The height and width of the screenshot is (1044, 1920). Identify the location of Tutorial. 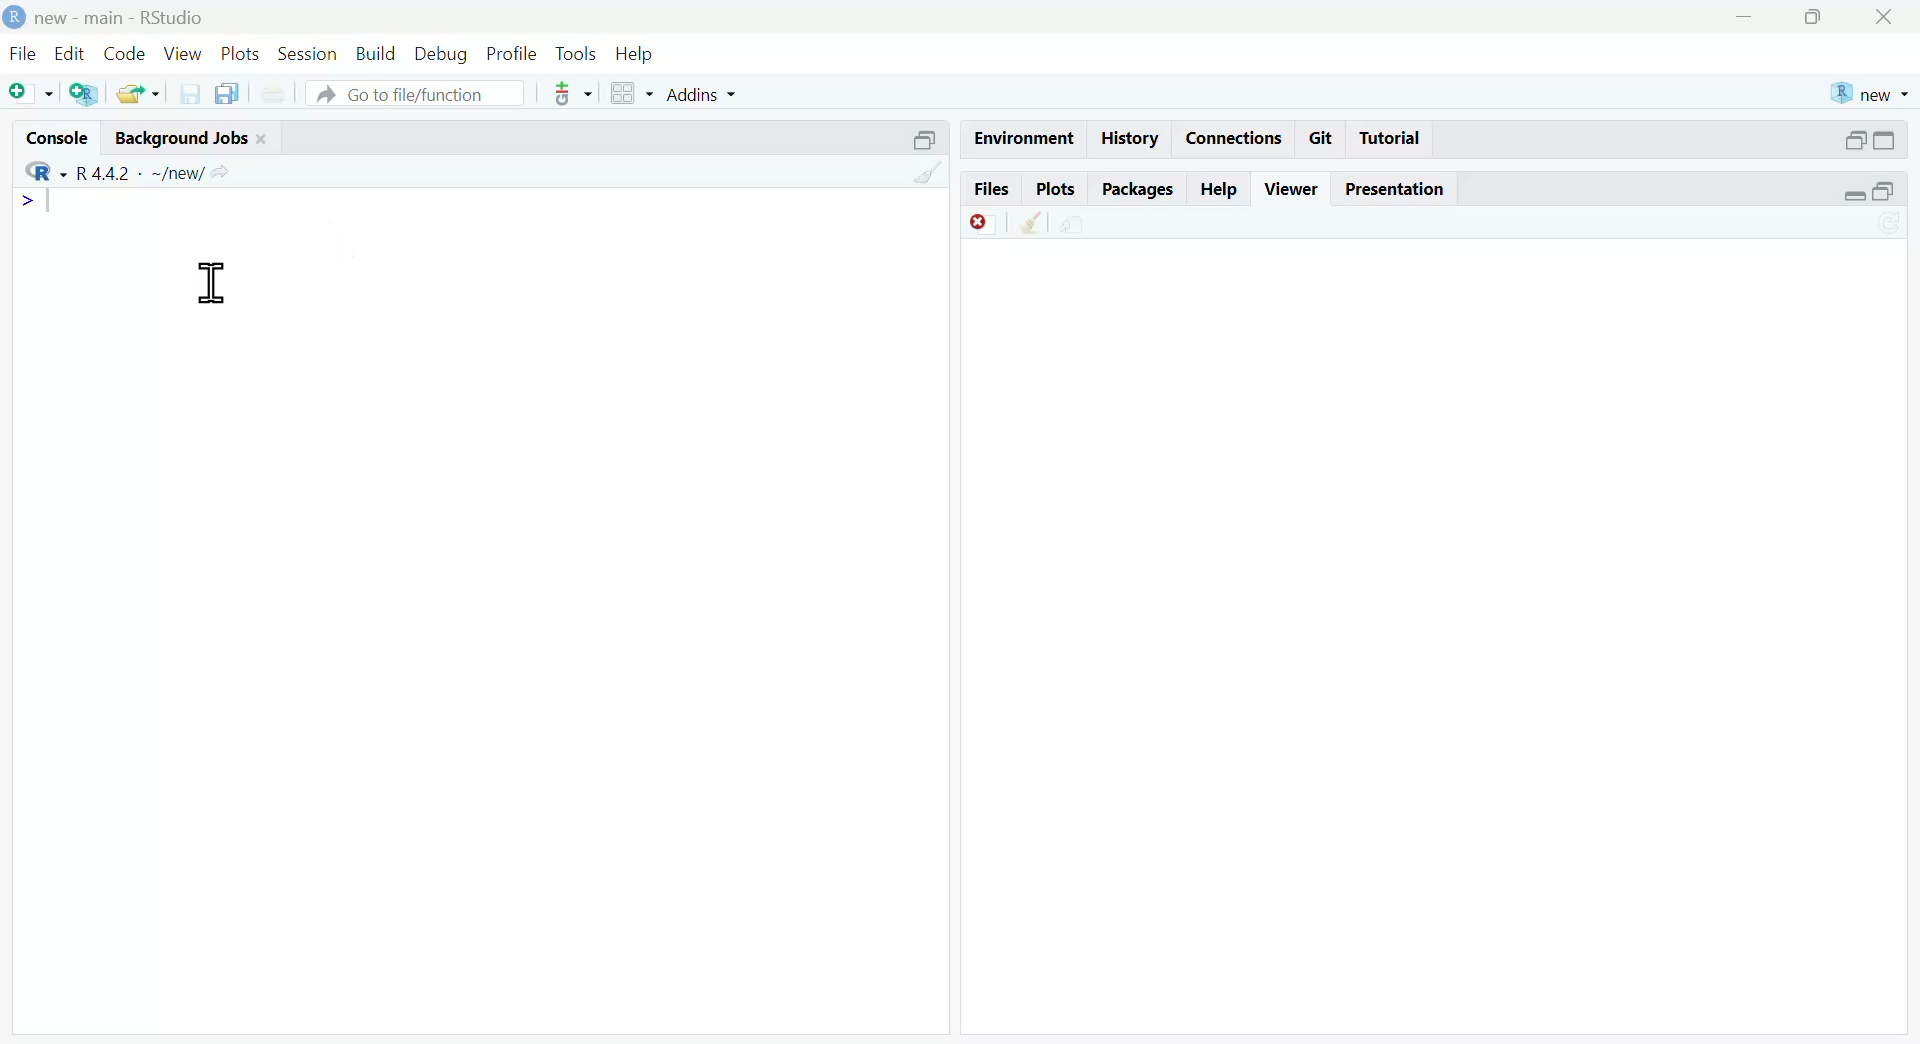
(1396, 138).